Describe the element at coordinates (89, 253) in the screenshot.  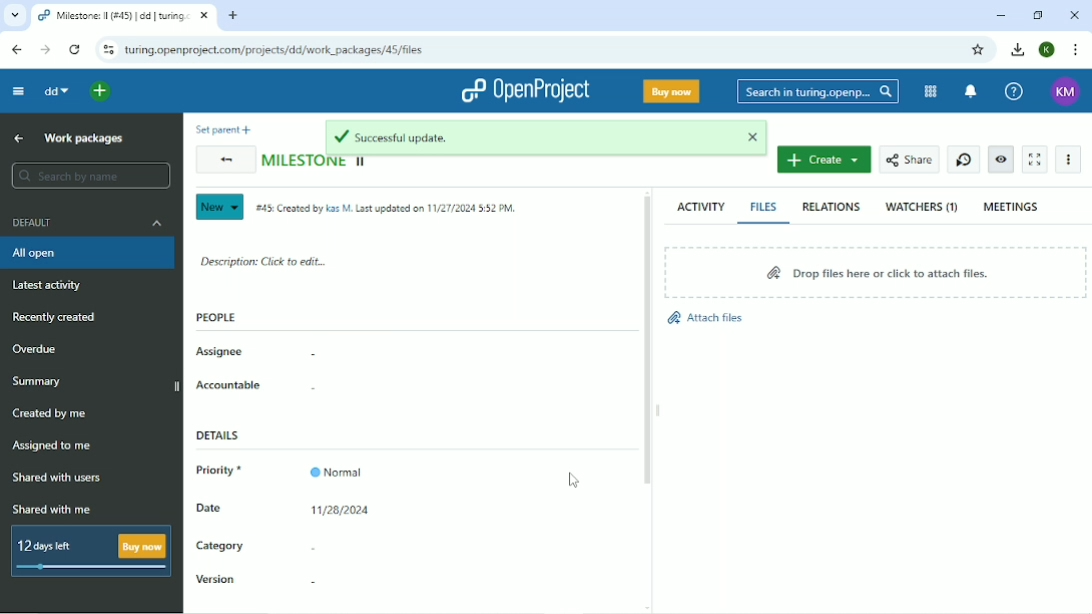
I see `All open` at that location.